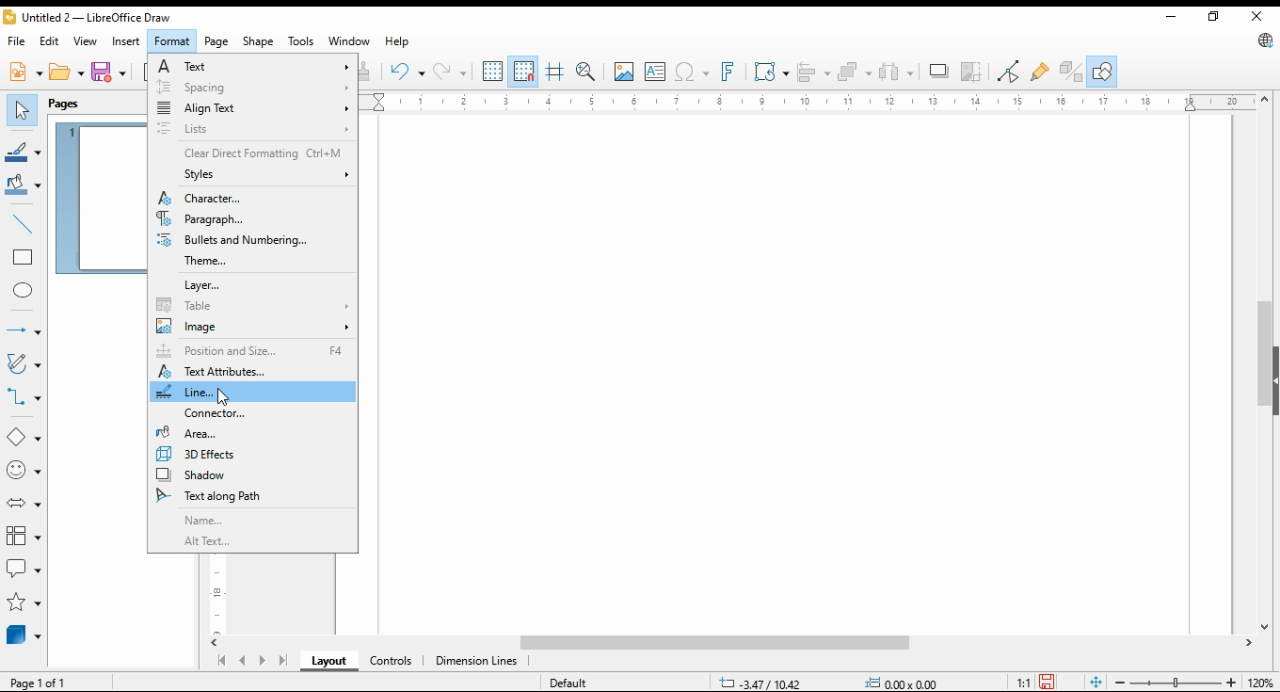 This screenshot has height=692, width=1280. What do you see at coordinates (249, 304) in the screenshot?
I see `table` at bounding box center [249, 304].